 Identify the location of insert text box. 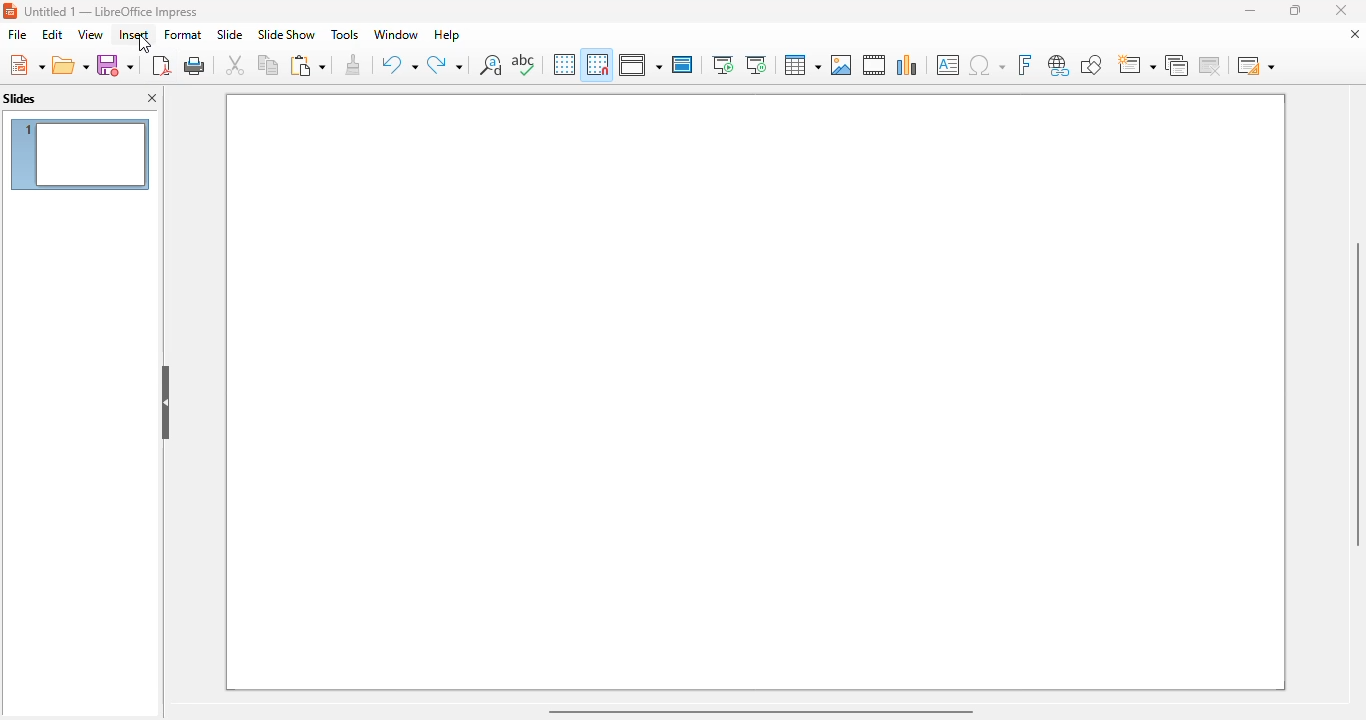
(948, 65).